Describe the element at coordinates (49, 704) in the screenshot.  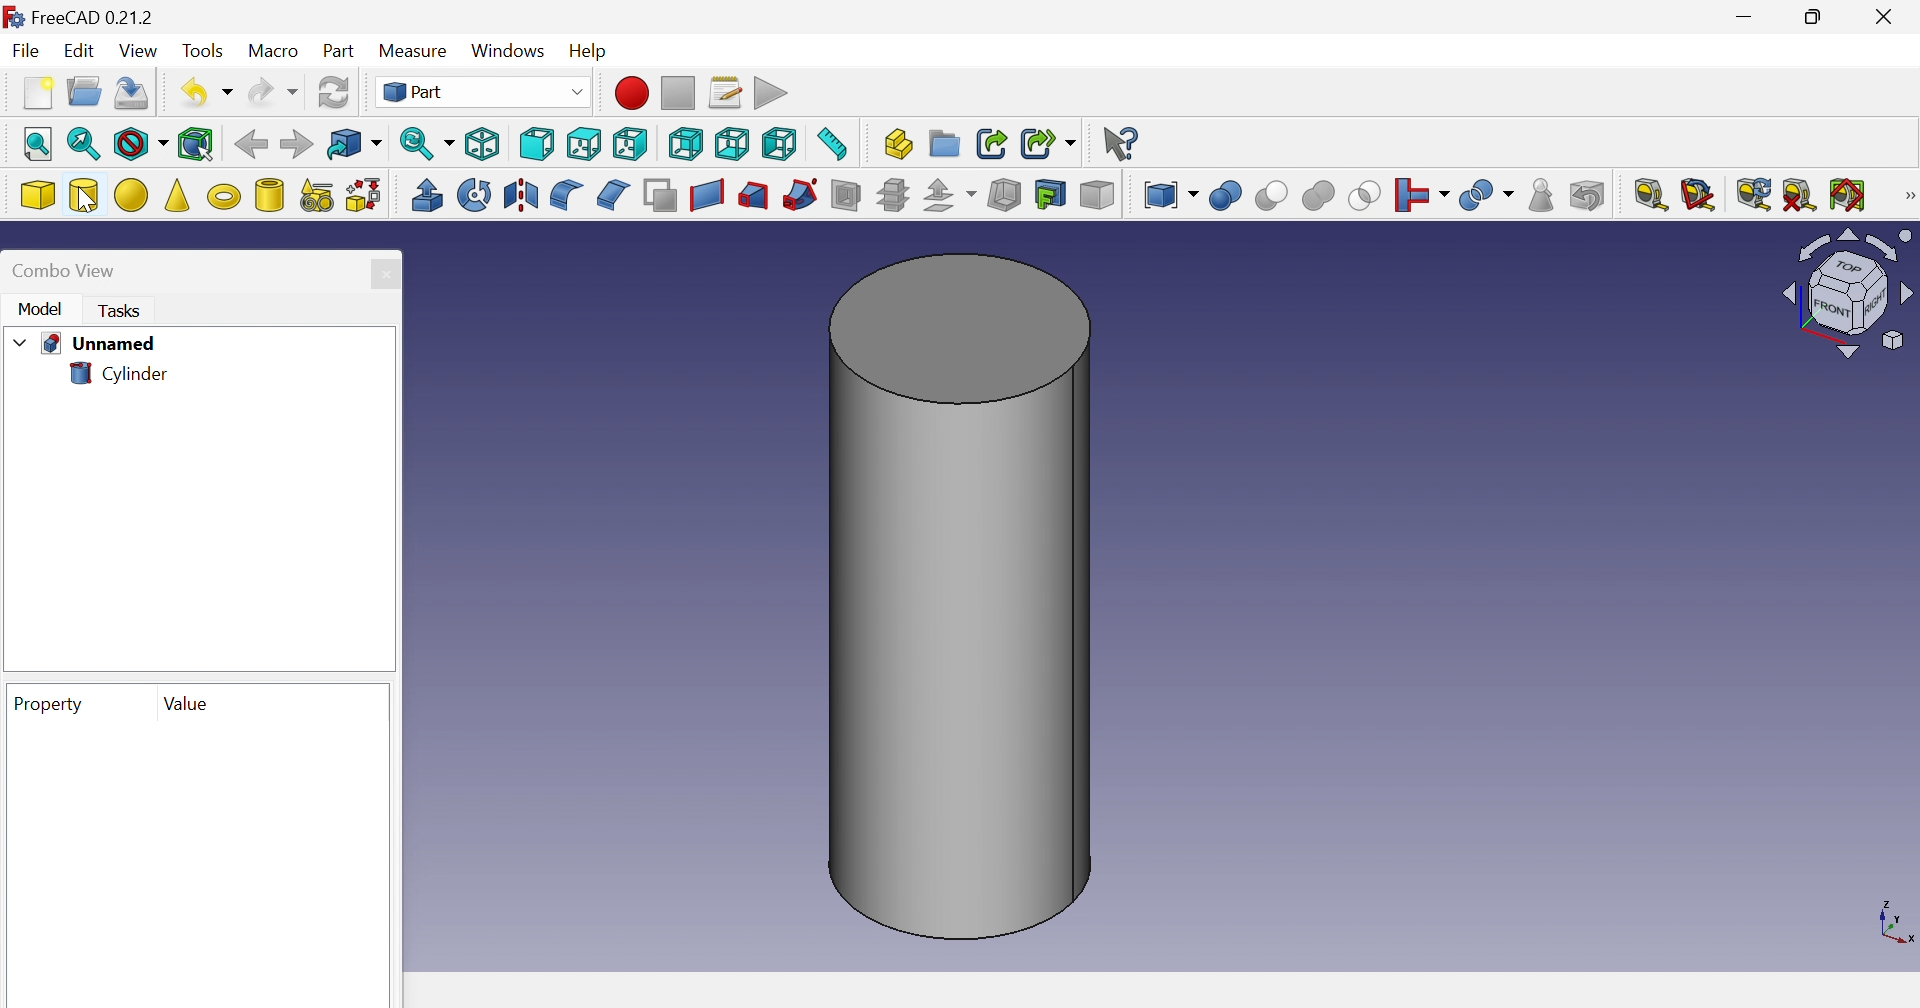
I see `Property` at that location.